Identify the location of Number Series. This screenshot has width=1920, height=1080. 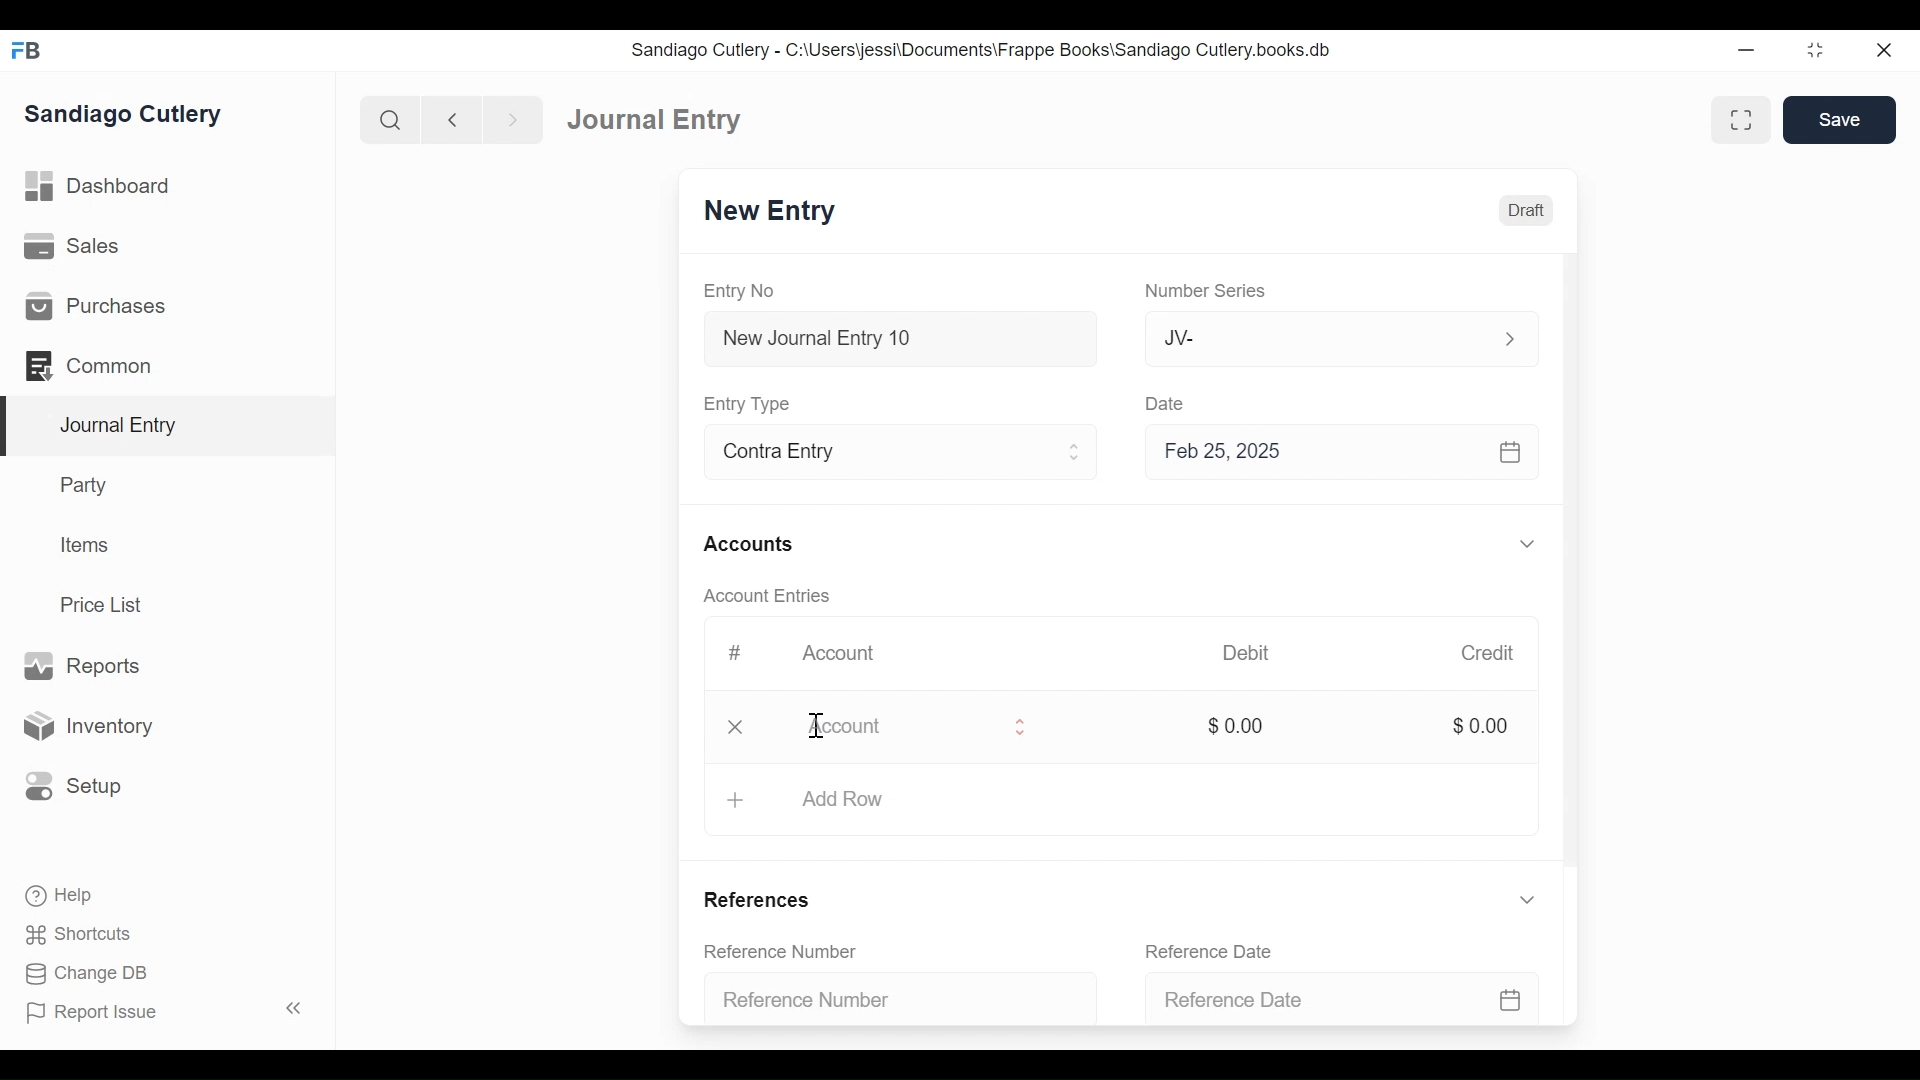
(1209, 292).